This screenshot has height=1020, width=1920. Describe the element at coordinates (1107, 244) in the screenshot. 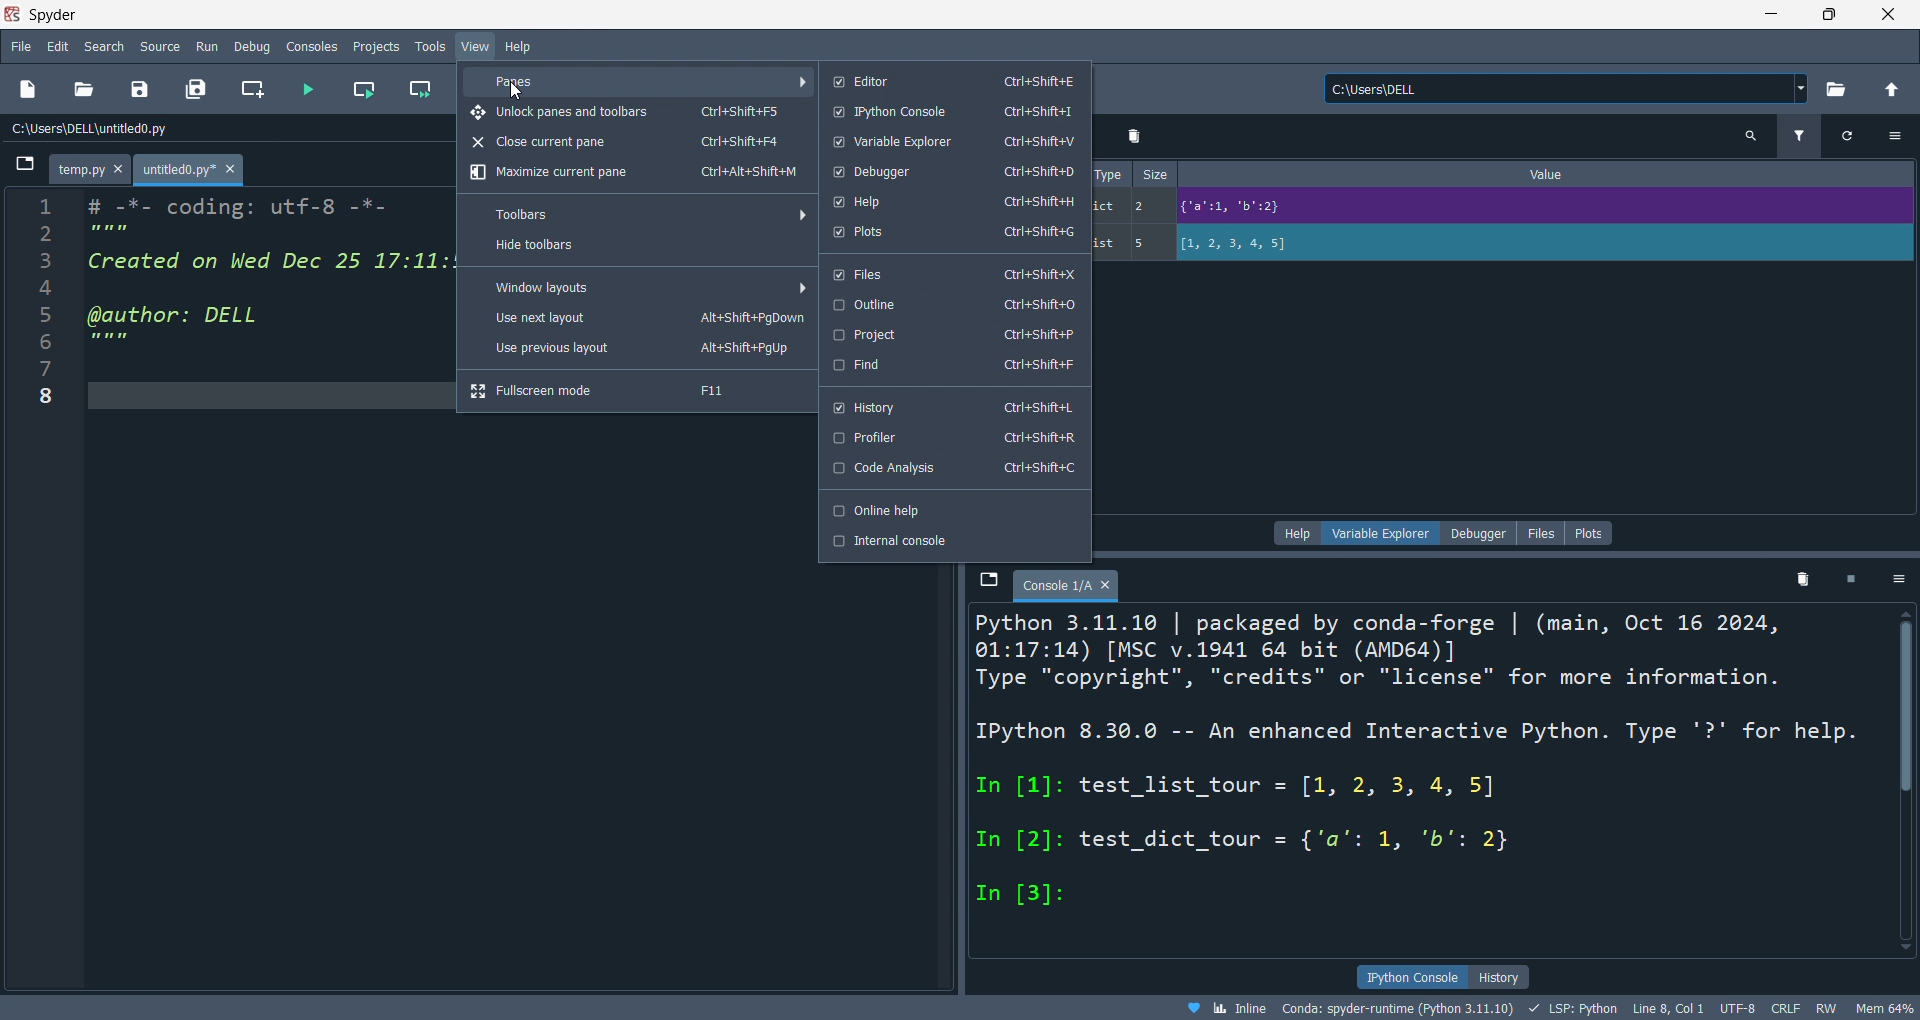

I see `list` at that location.